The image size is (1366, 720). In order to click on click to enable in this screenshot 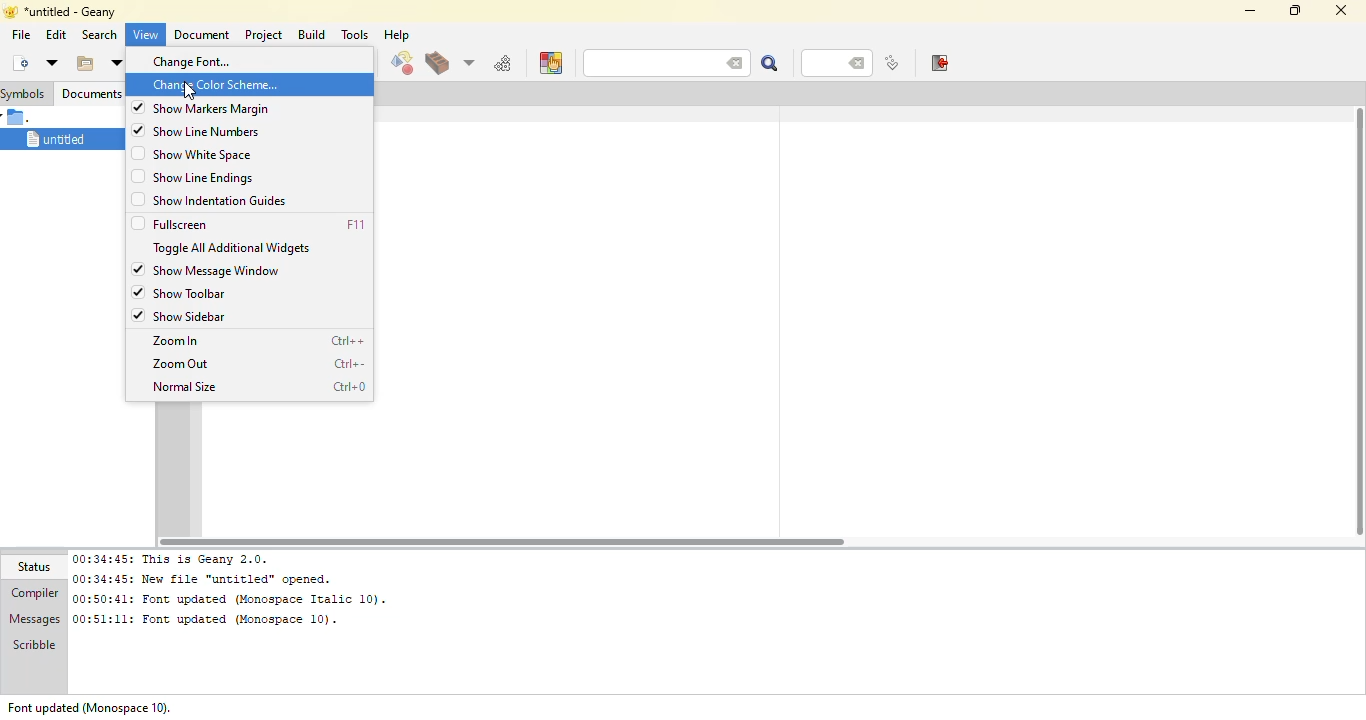, I will do `click(135, 177)`.